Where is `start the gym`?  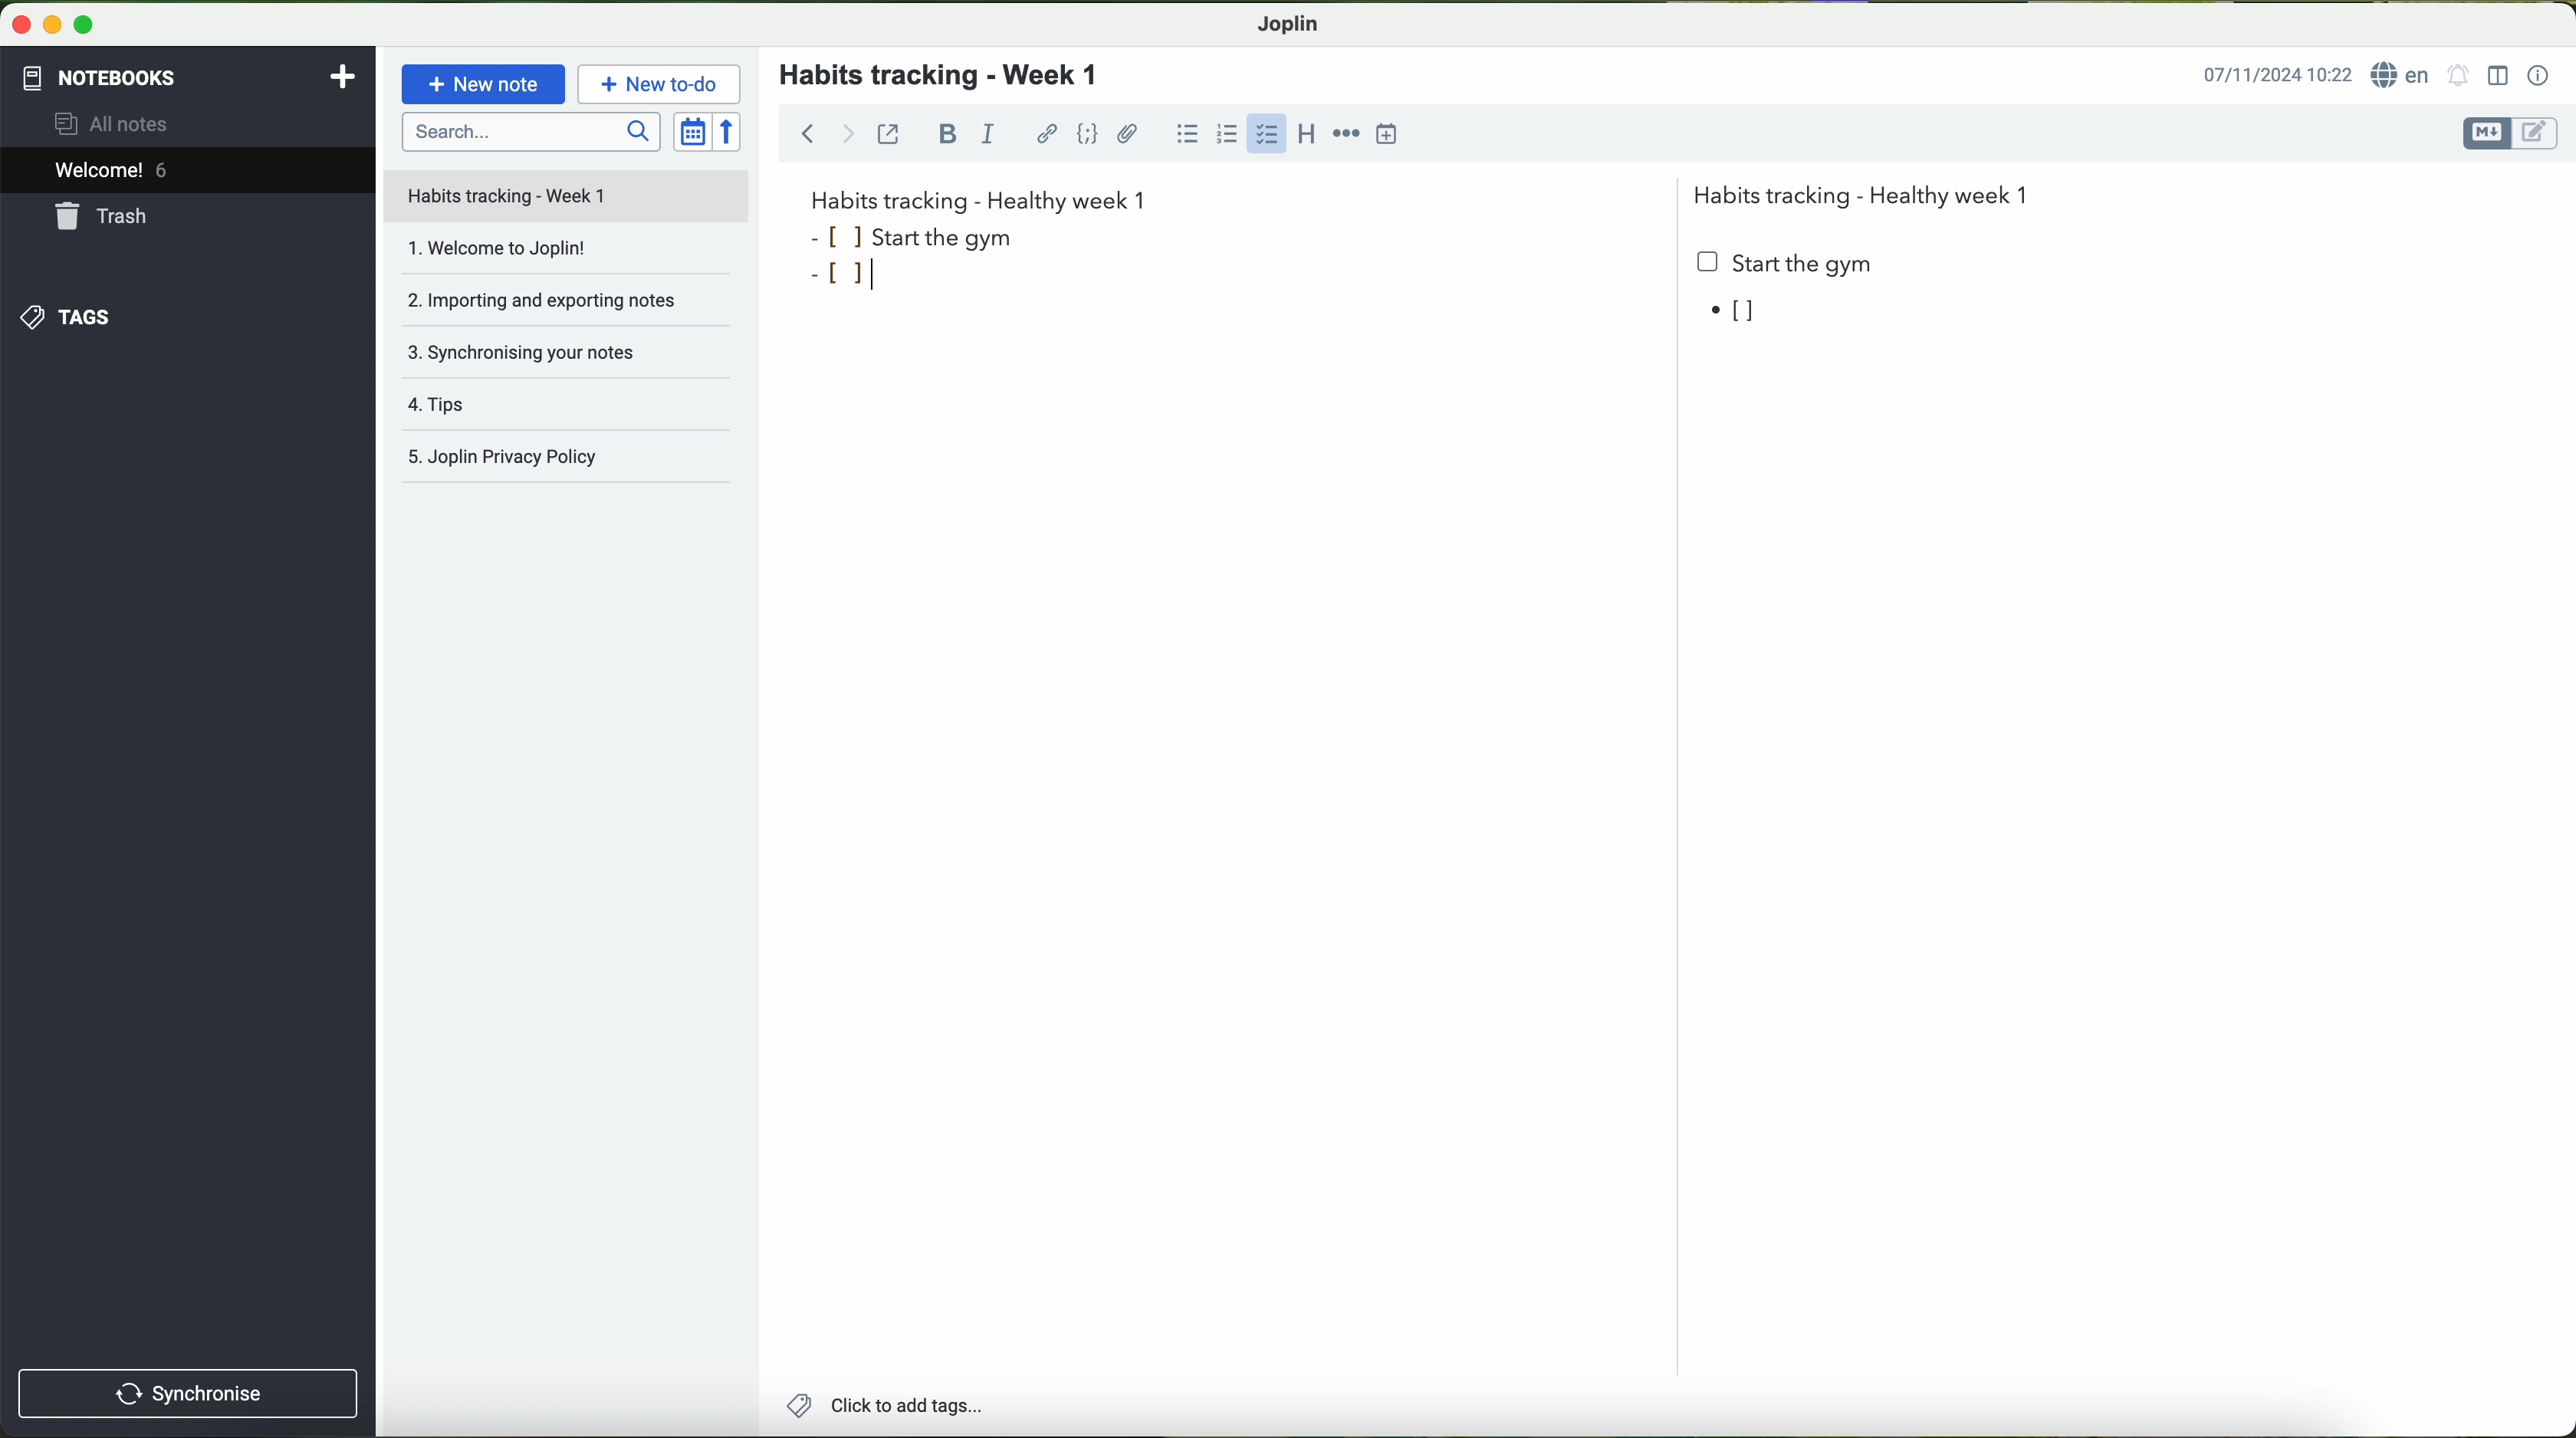
start the gym is located at coordinates (1787, 264).